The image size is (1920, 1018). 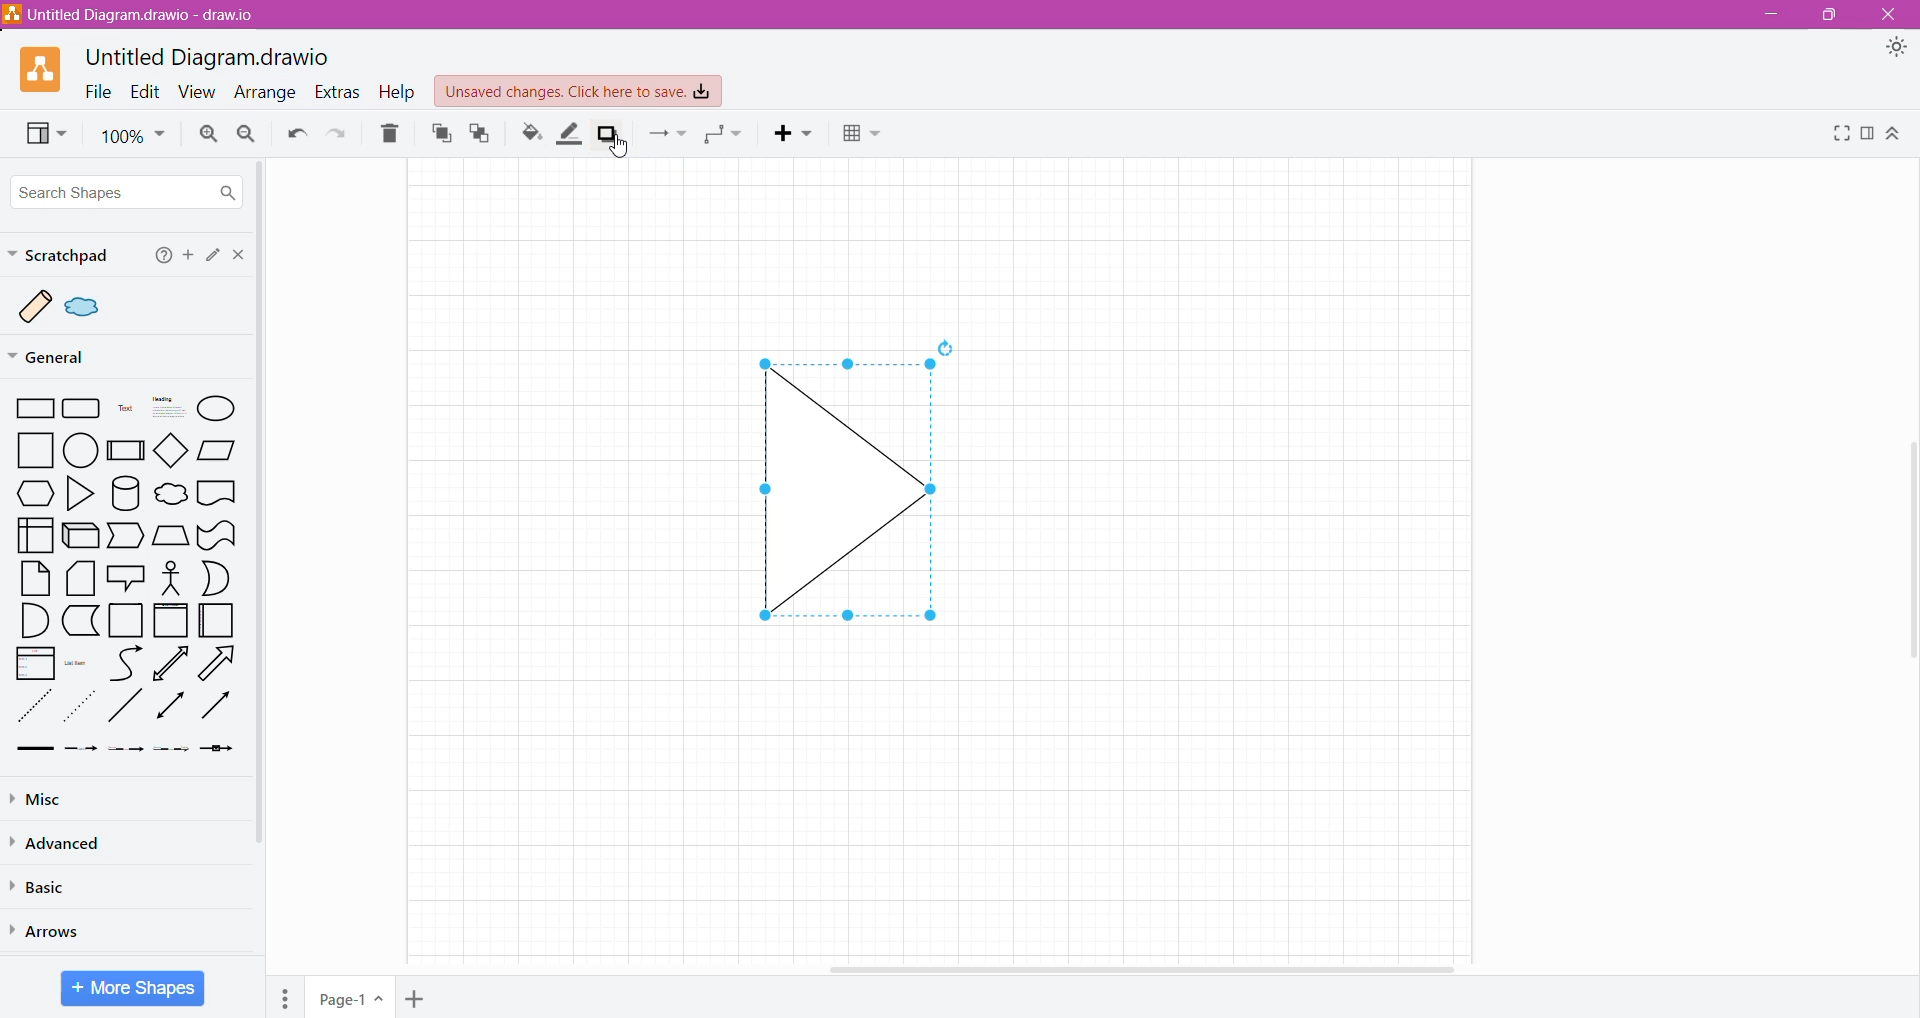 What do you see at coordinates (1893, 49) in the screenshot?
I see `Appearance` at bounding box center [1893, 49].